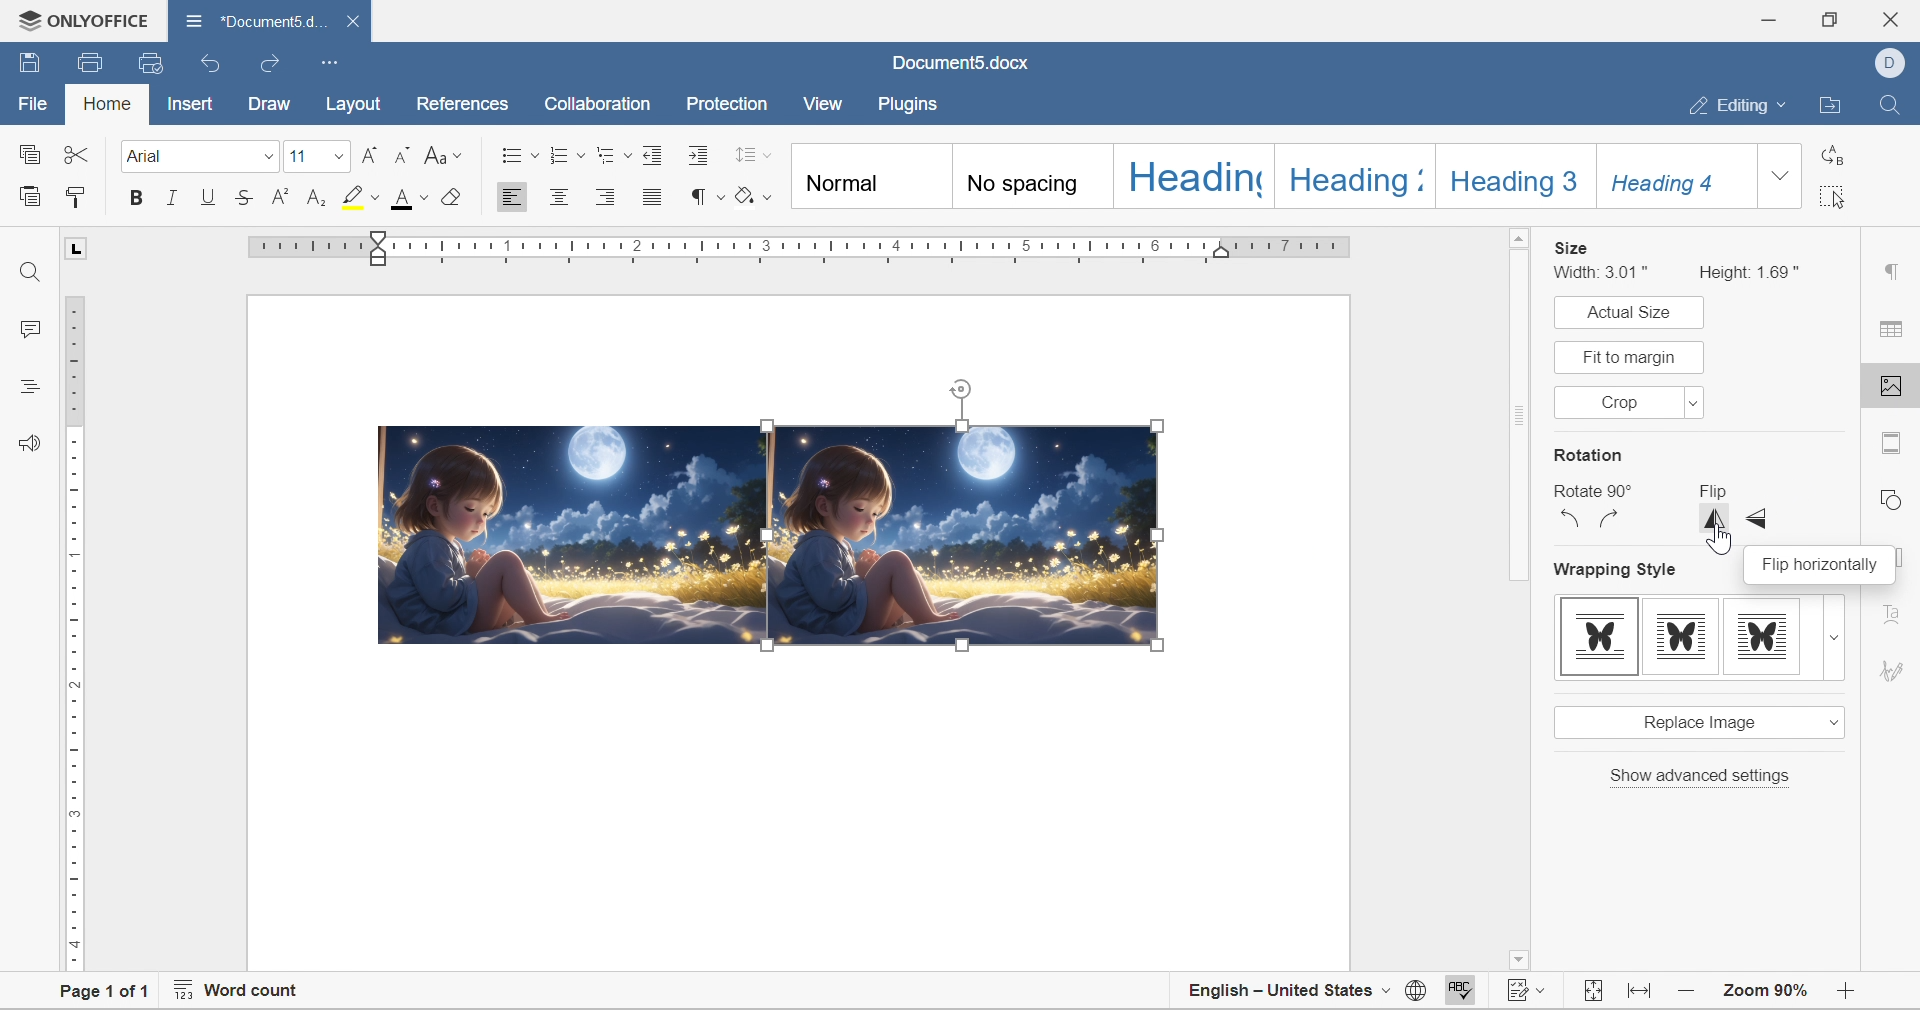 The height and width of the screenshot is (1010, 1920). What do you see at coordinates (573, 533) in the screenshot?
I see `image` at bounding box center [573, 533].